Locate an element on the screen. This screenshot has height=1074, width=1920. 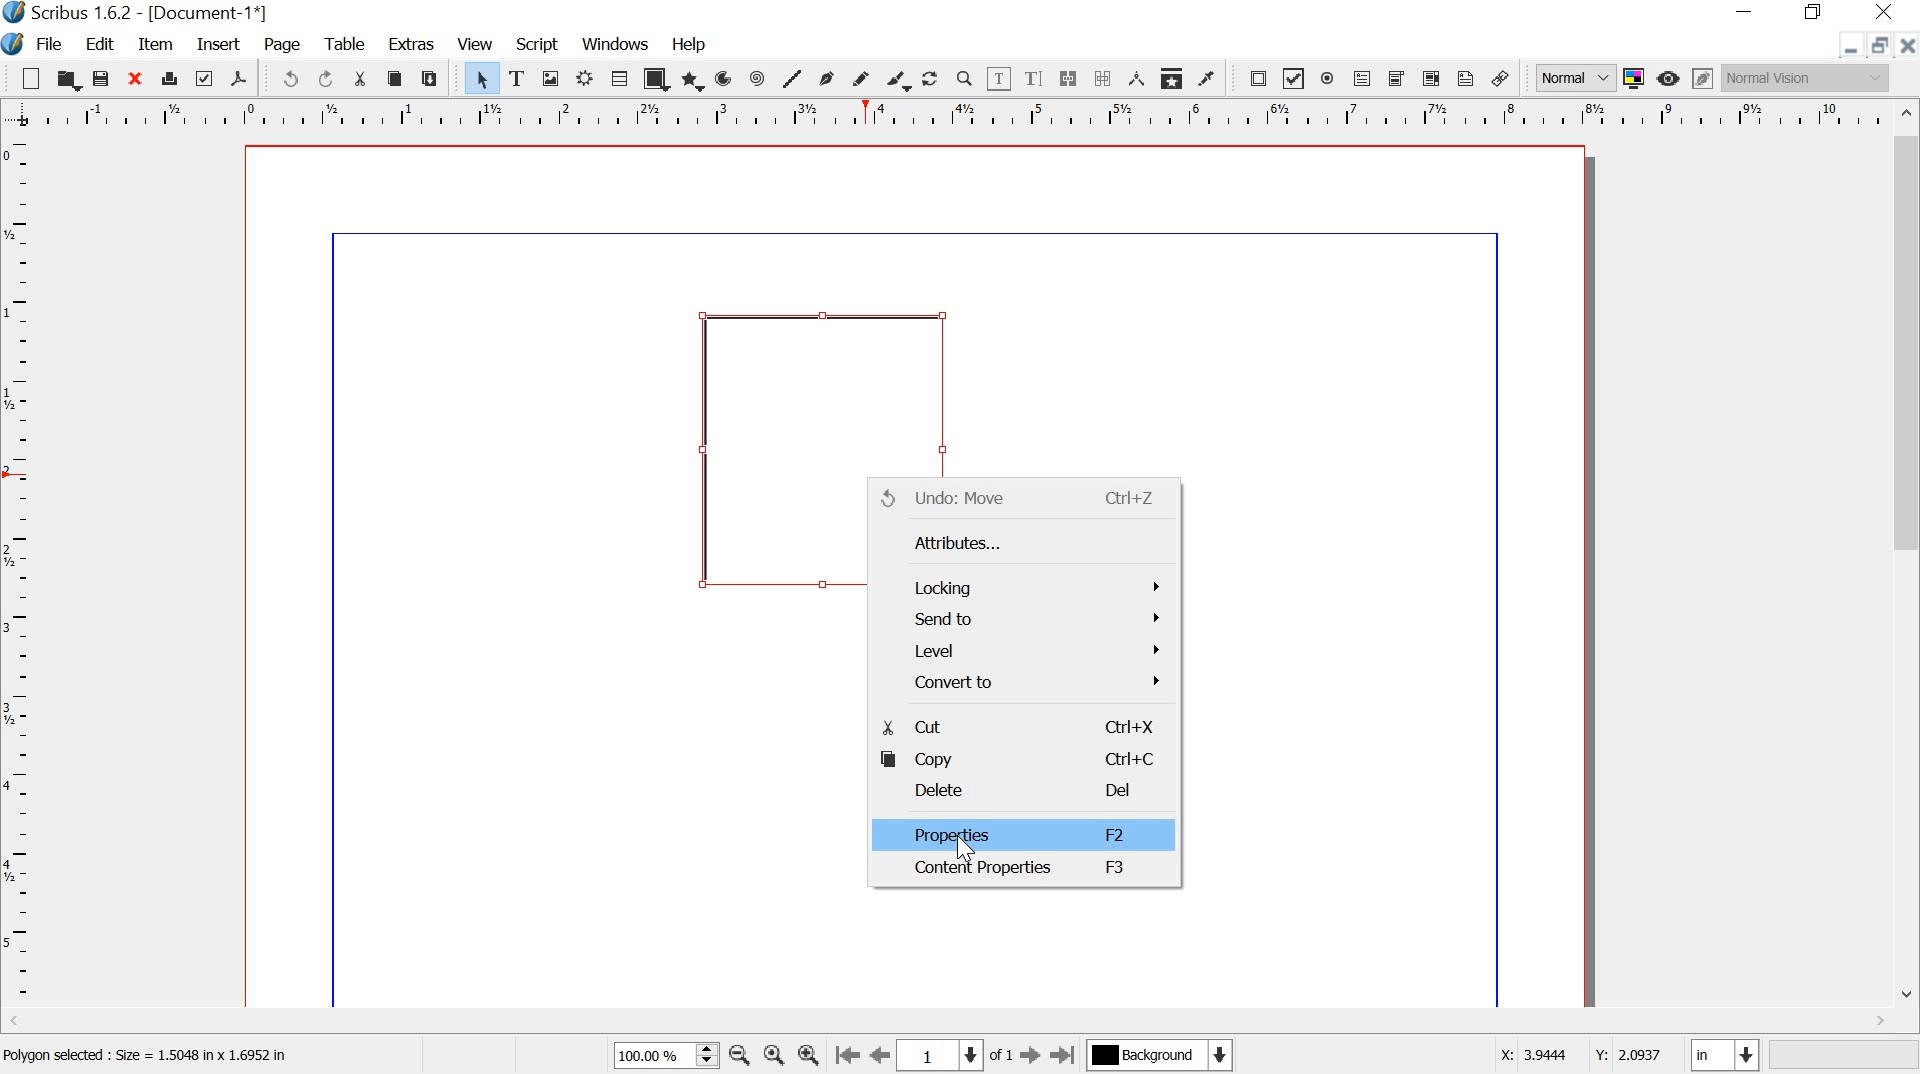
text frame is located at coordinates (522, 79).